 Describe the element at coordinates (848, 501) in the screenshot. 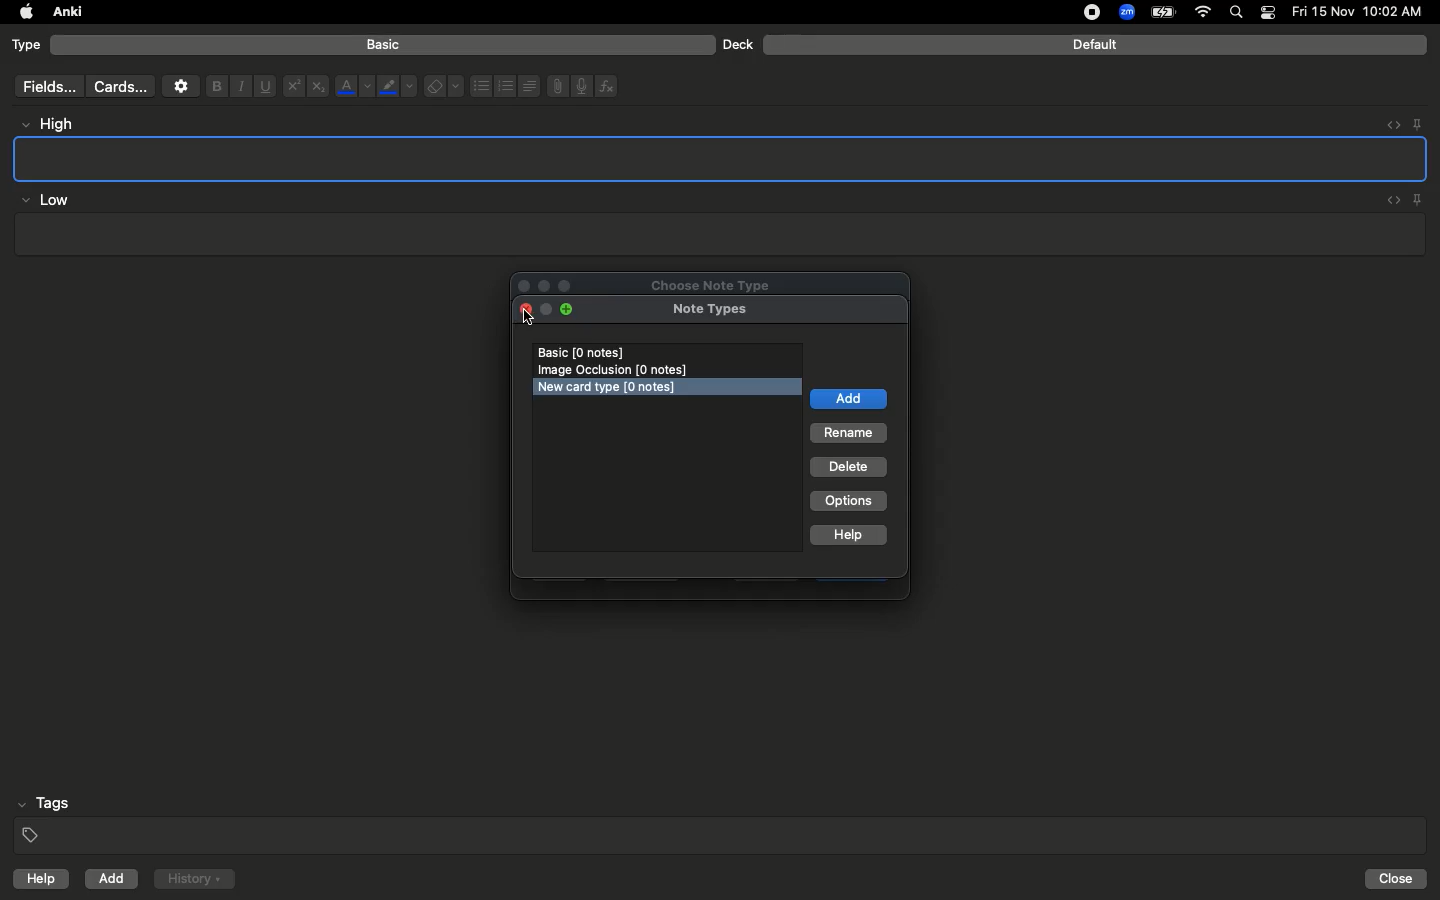

I see `Options` at that location.